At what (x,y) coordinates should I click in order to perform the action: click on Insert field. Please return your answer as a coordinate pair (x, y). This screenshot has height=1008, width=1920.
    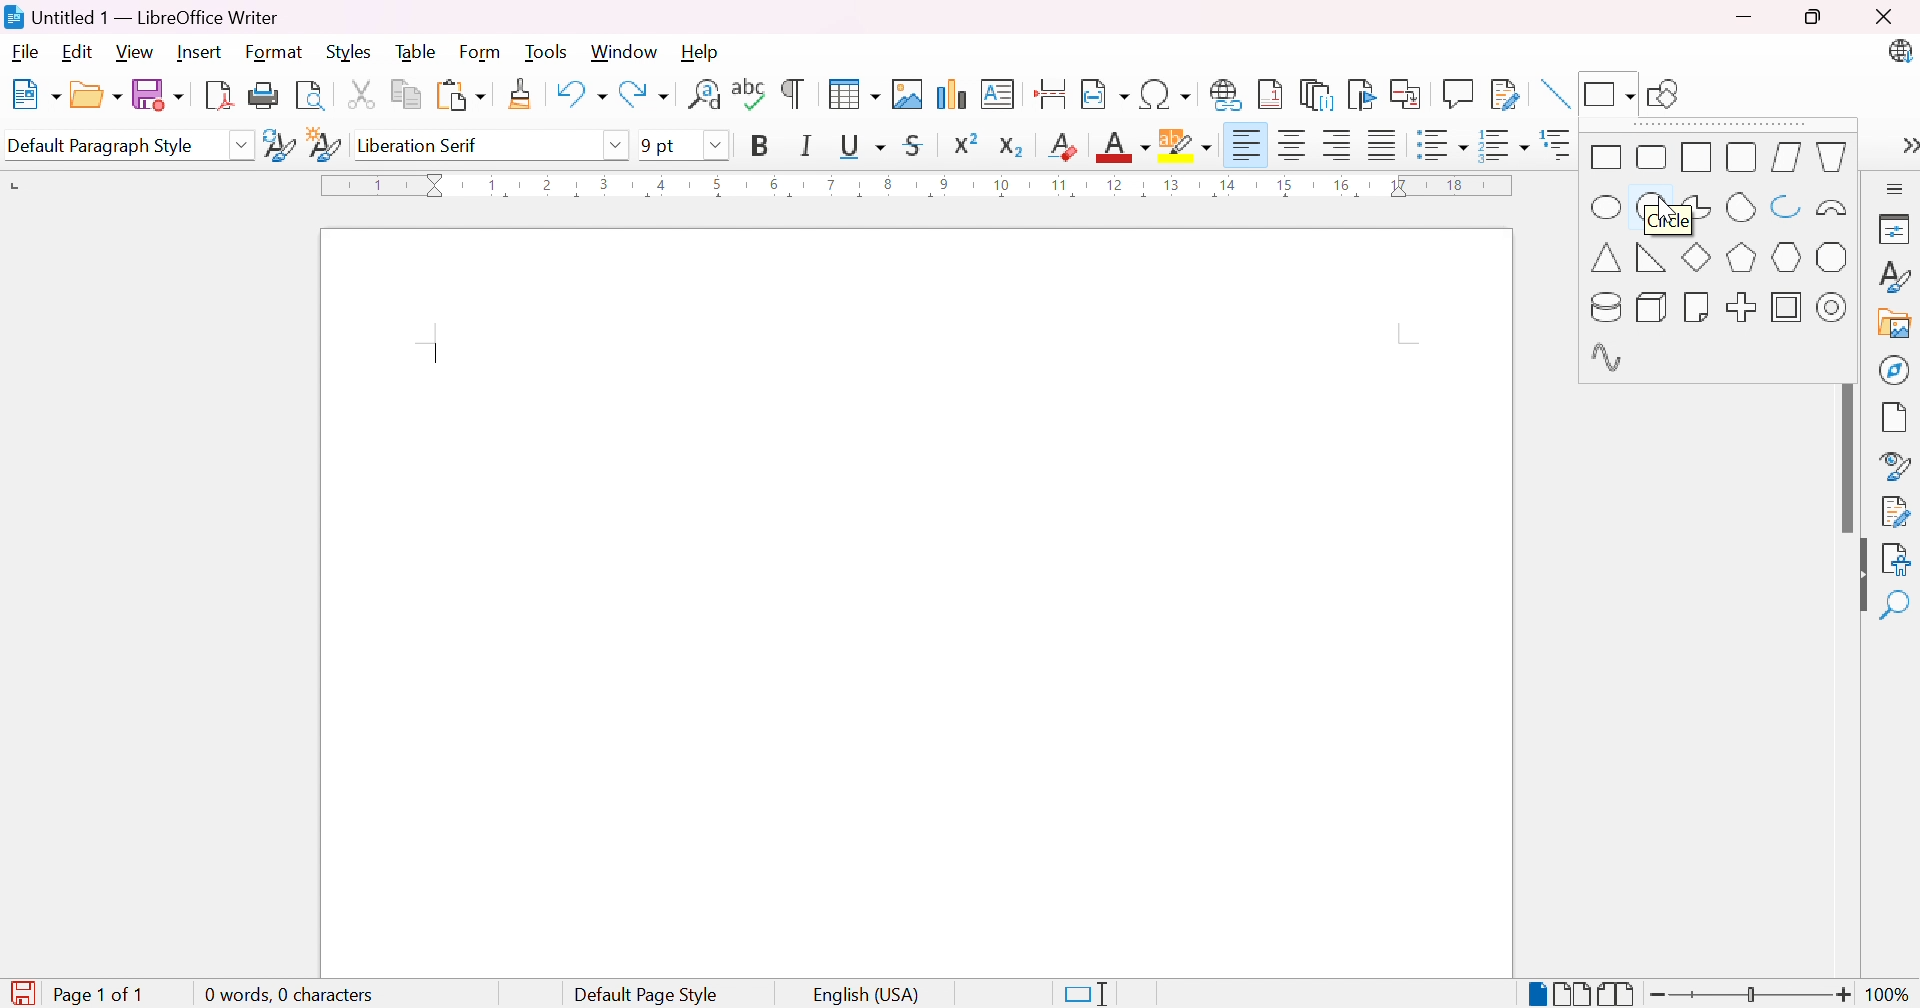
    Looking at the image, I should click on (1103, 95).